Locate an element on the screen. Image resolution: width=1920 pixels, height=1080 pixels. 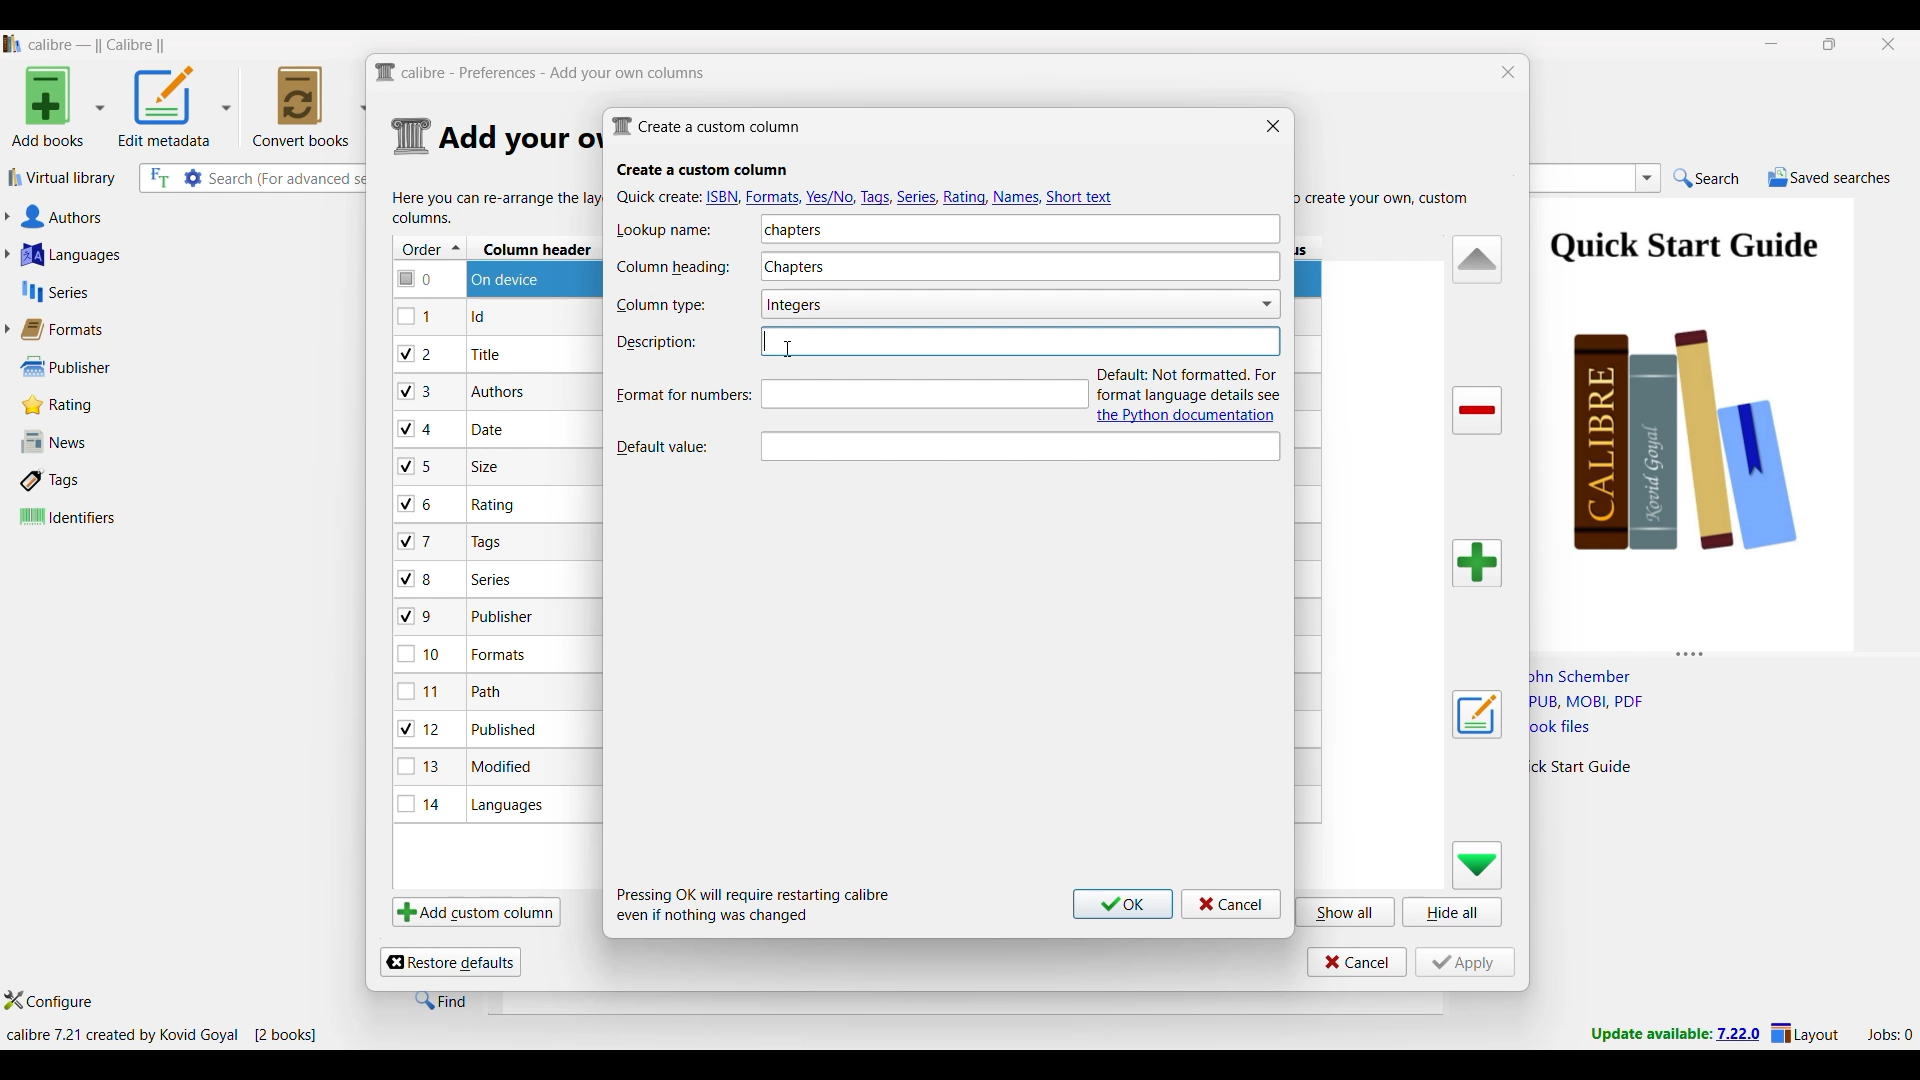
Section title is located at coordinates (703, 170).